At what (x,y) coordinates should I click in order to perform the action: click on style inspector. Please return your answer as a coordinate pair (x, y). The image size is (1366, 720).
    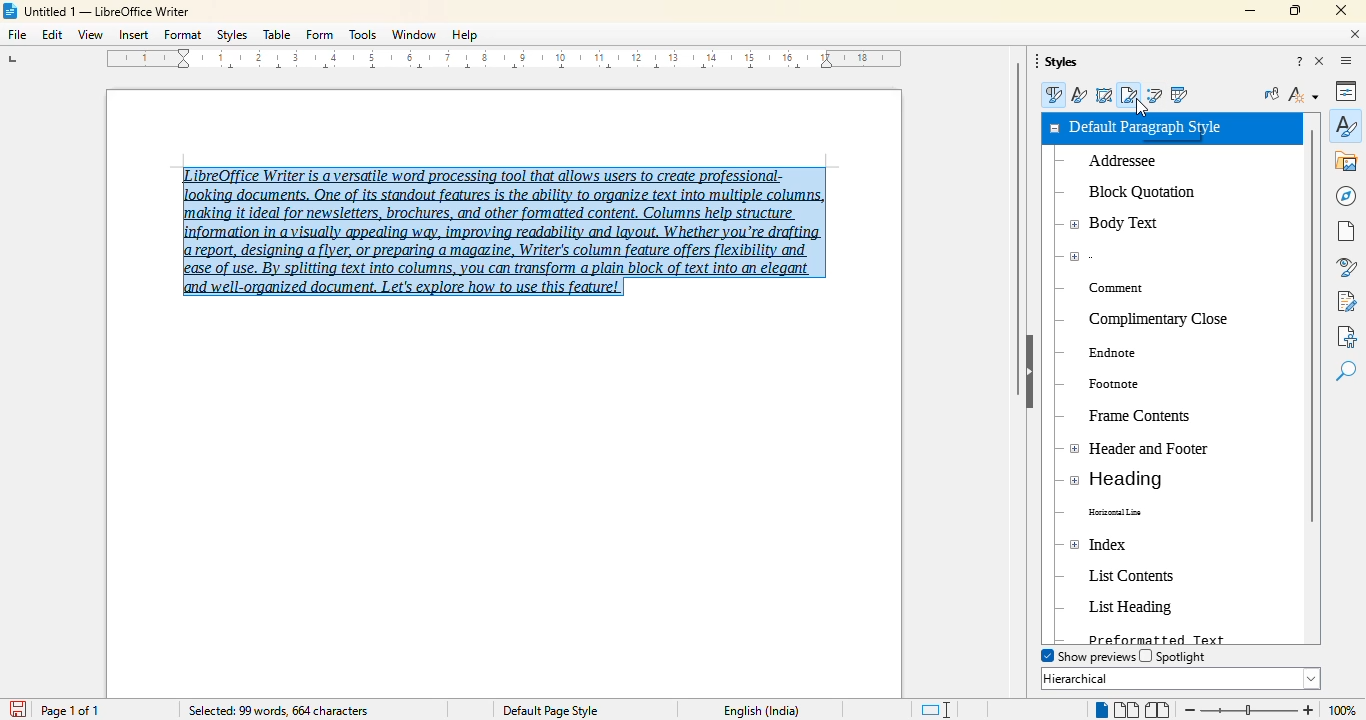
    Looking at the image, I should click on (1346, 268).